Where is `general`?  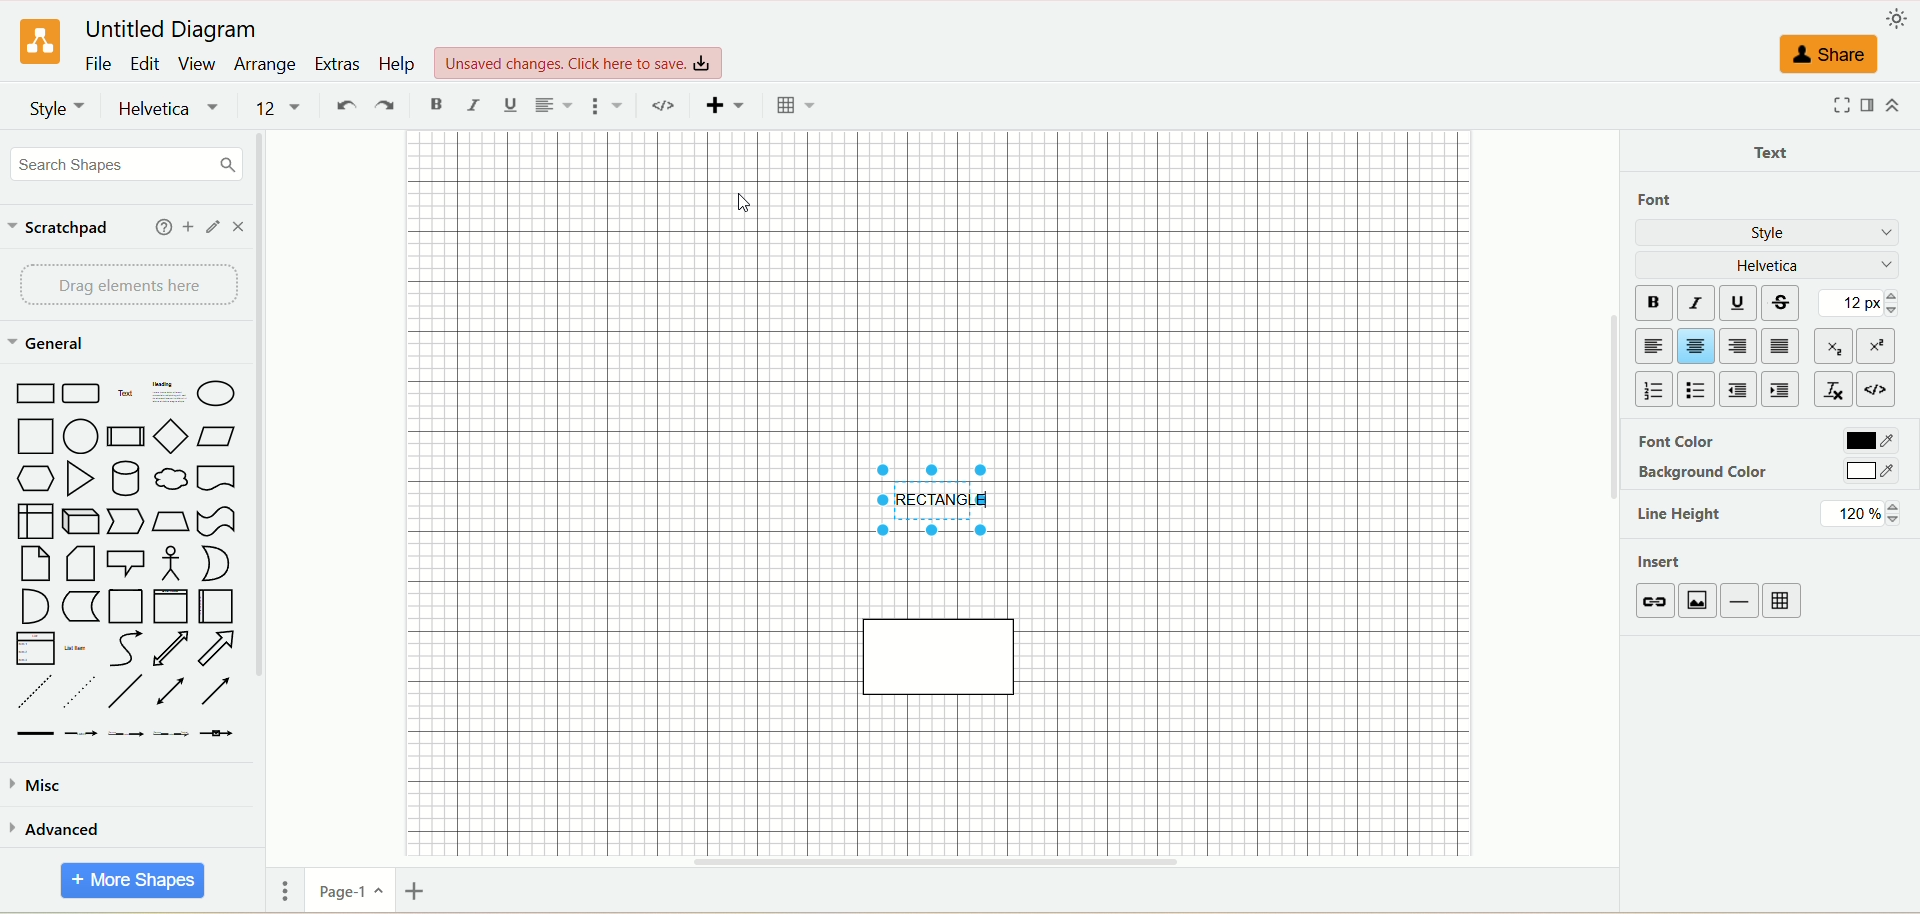
general is located at coordinates (47, 343).